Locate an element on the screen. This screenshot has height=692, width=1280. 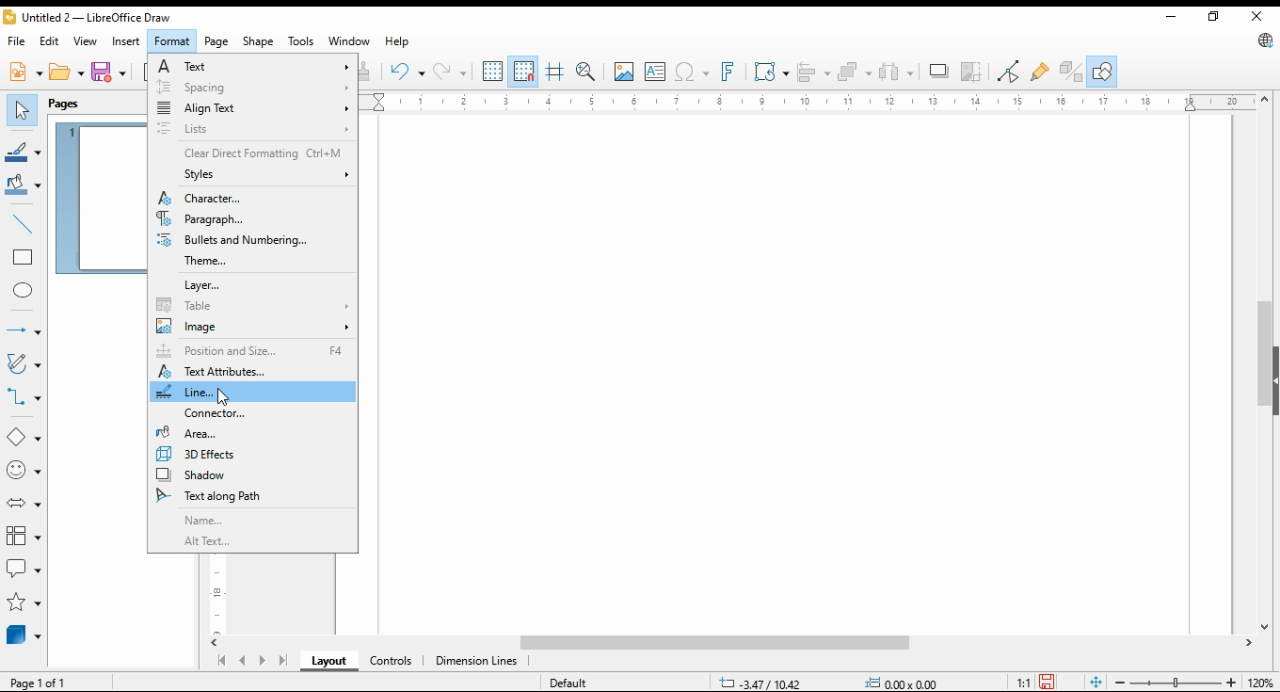
transformations is located at coordinates (770, 71).